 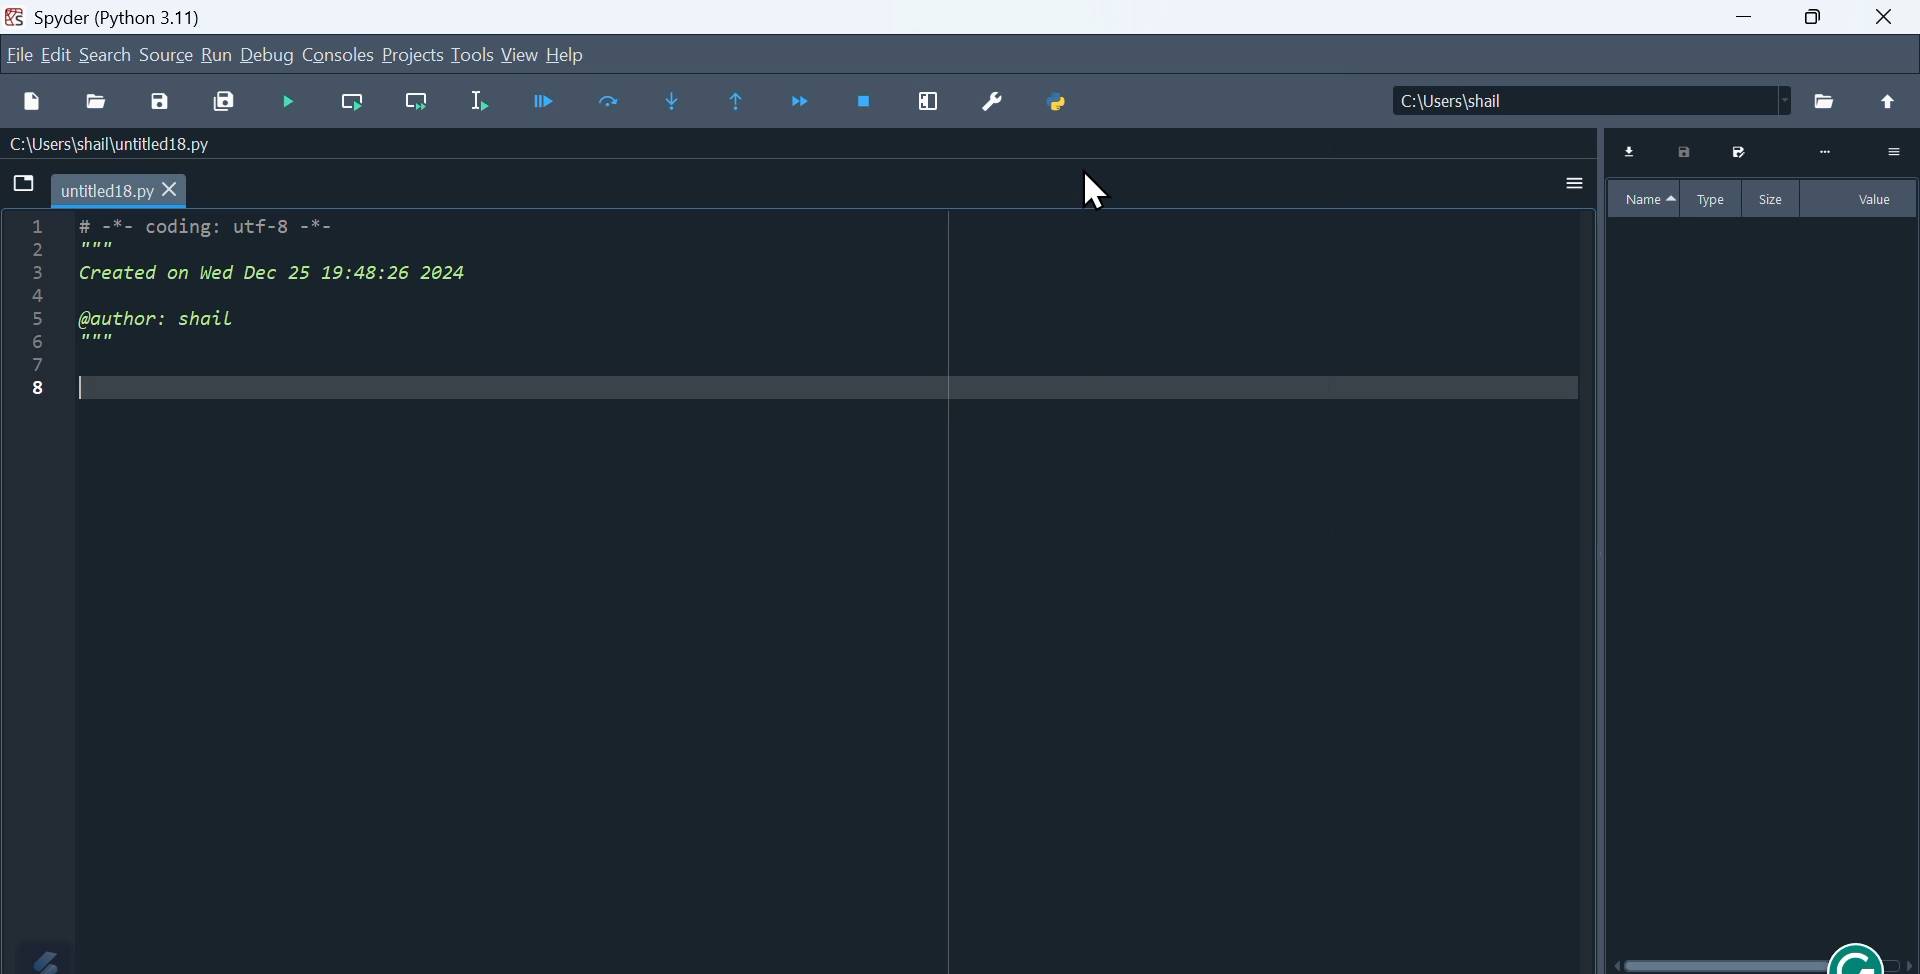 What do you see at coordinates (1888, 100) in the screenshot?
I see `upload` at bounding box center [1888, 100].